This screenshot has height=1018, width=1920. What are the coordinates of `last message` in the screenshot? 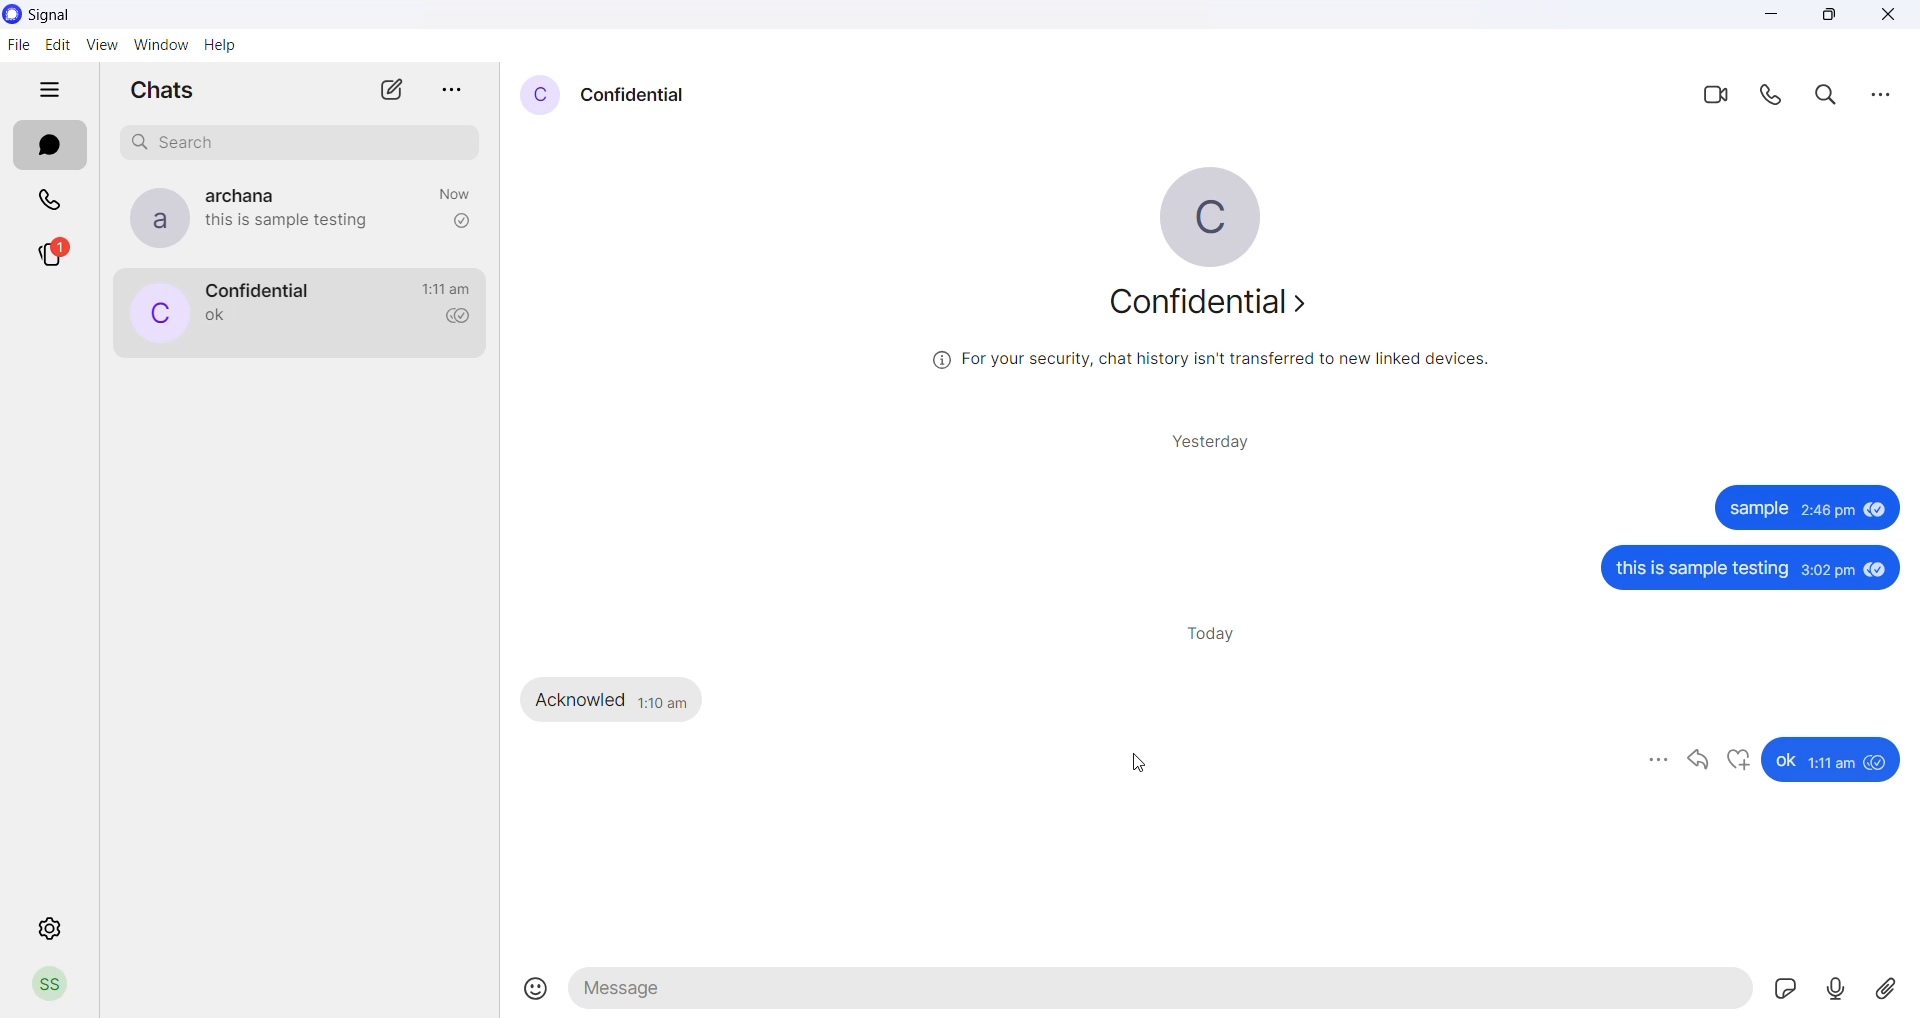 It's located at (298, 224).